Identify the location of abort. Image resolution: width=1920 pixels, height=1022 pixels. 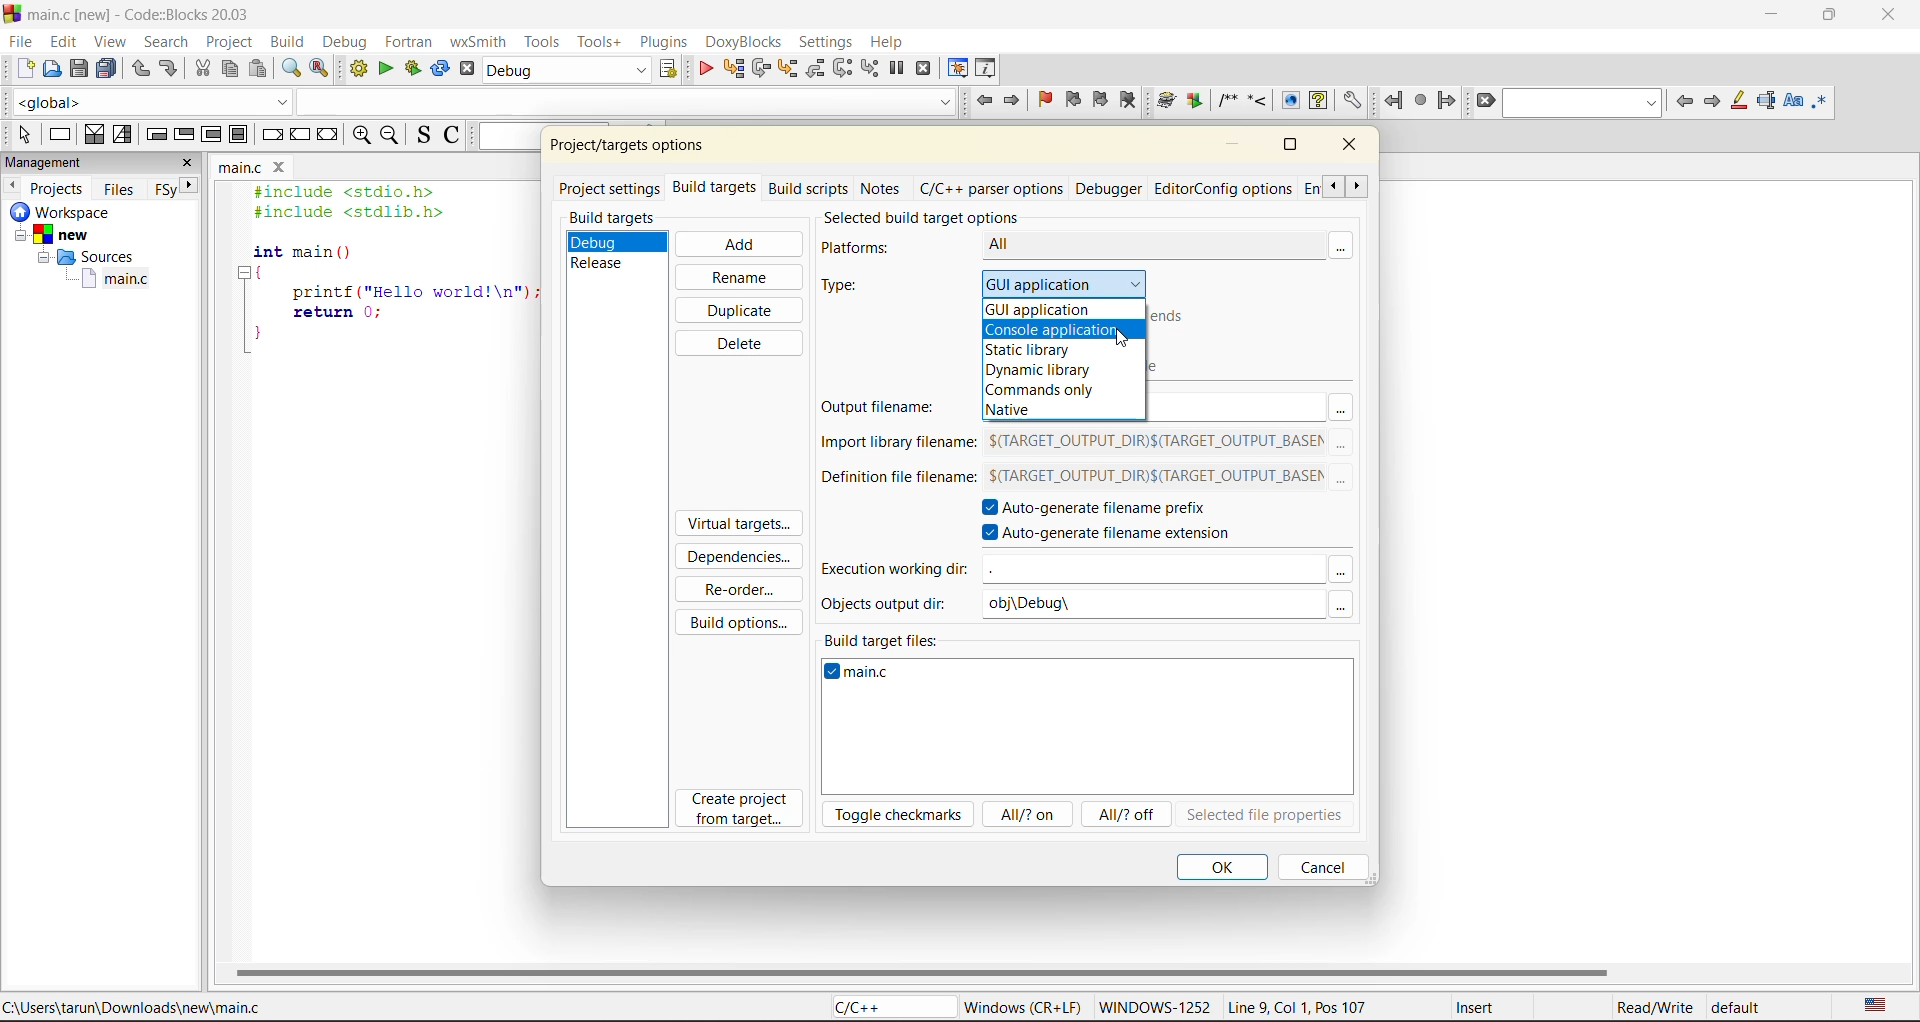
(466, 70).